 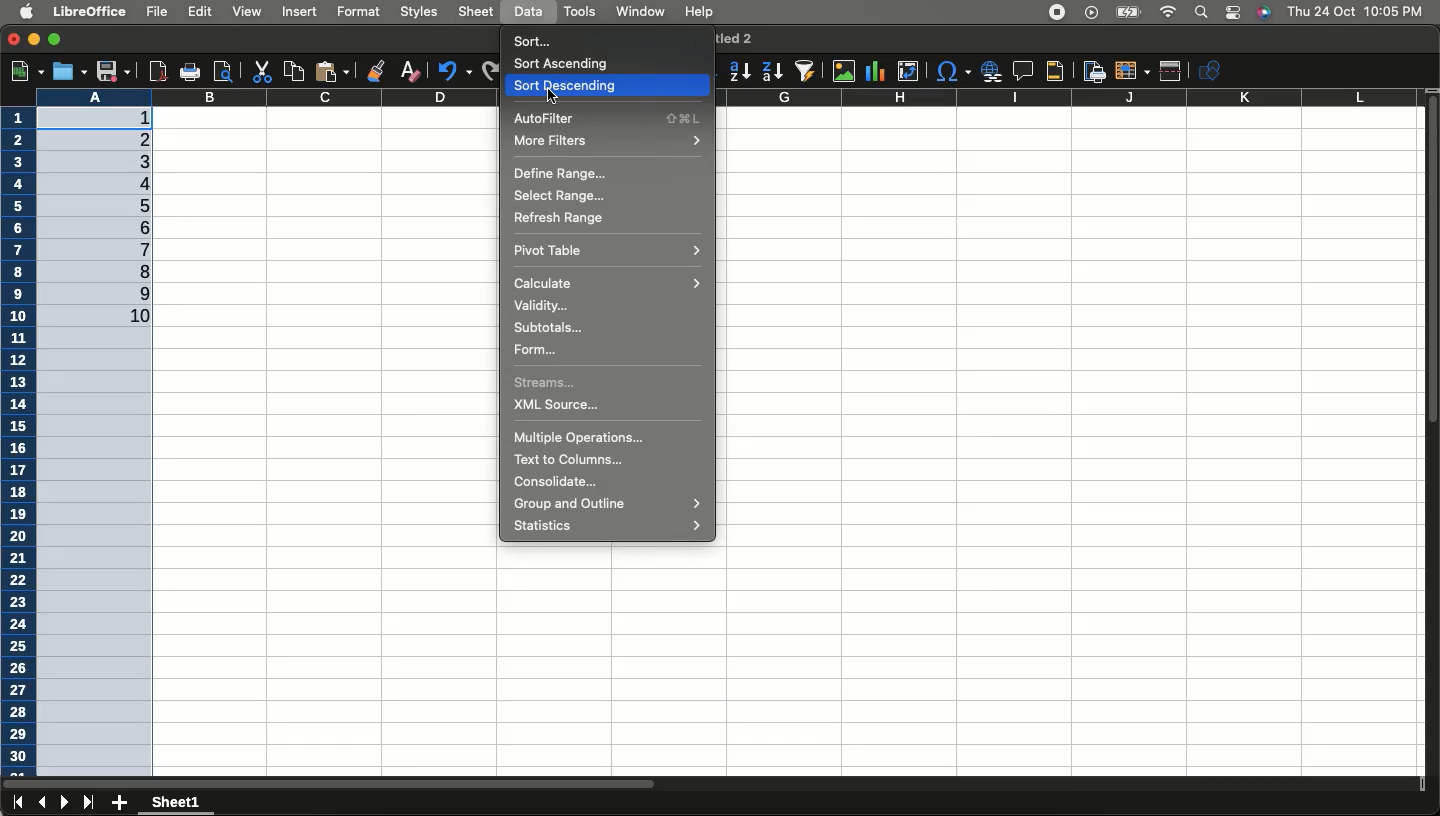 I want to click on More filters, so click(x=607, y=142).